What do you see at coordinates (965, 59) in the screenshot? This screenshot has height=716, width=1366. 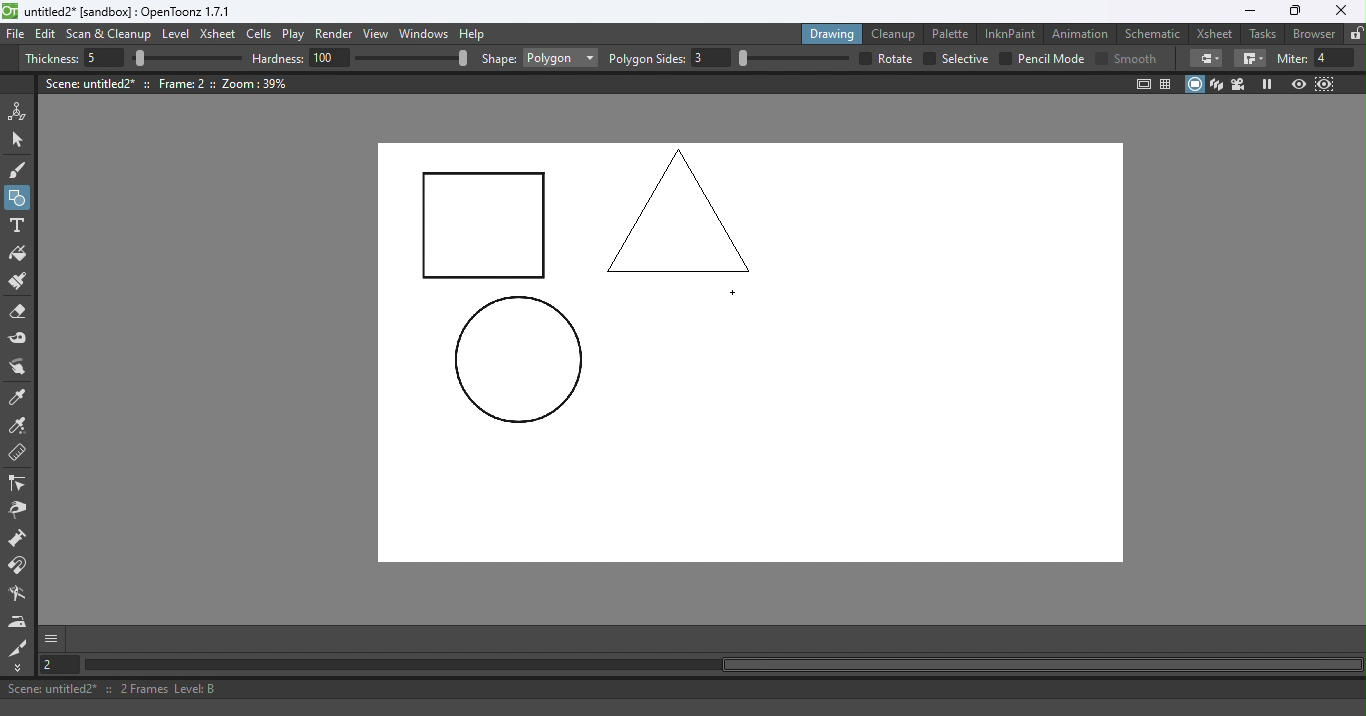 I see `selective` at bounding box center [965, 59].